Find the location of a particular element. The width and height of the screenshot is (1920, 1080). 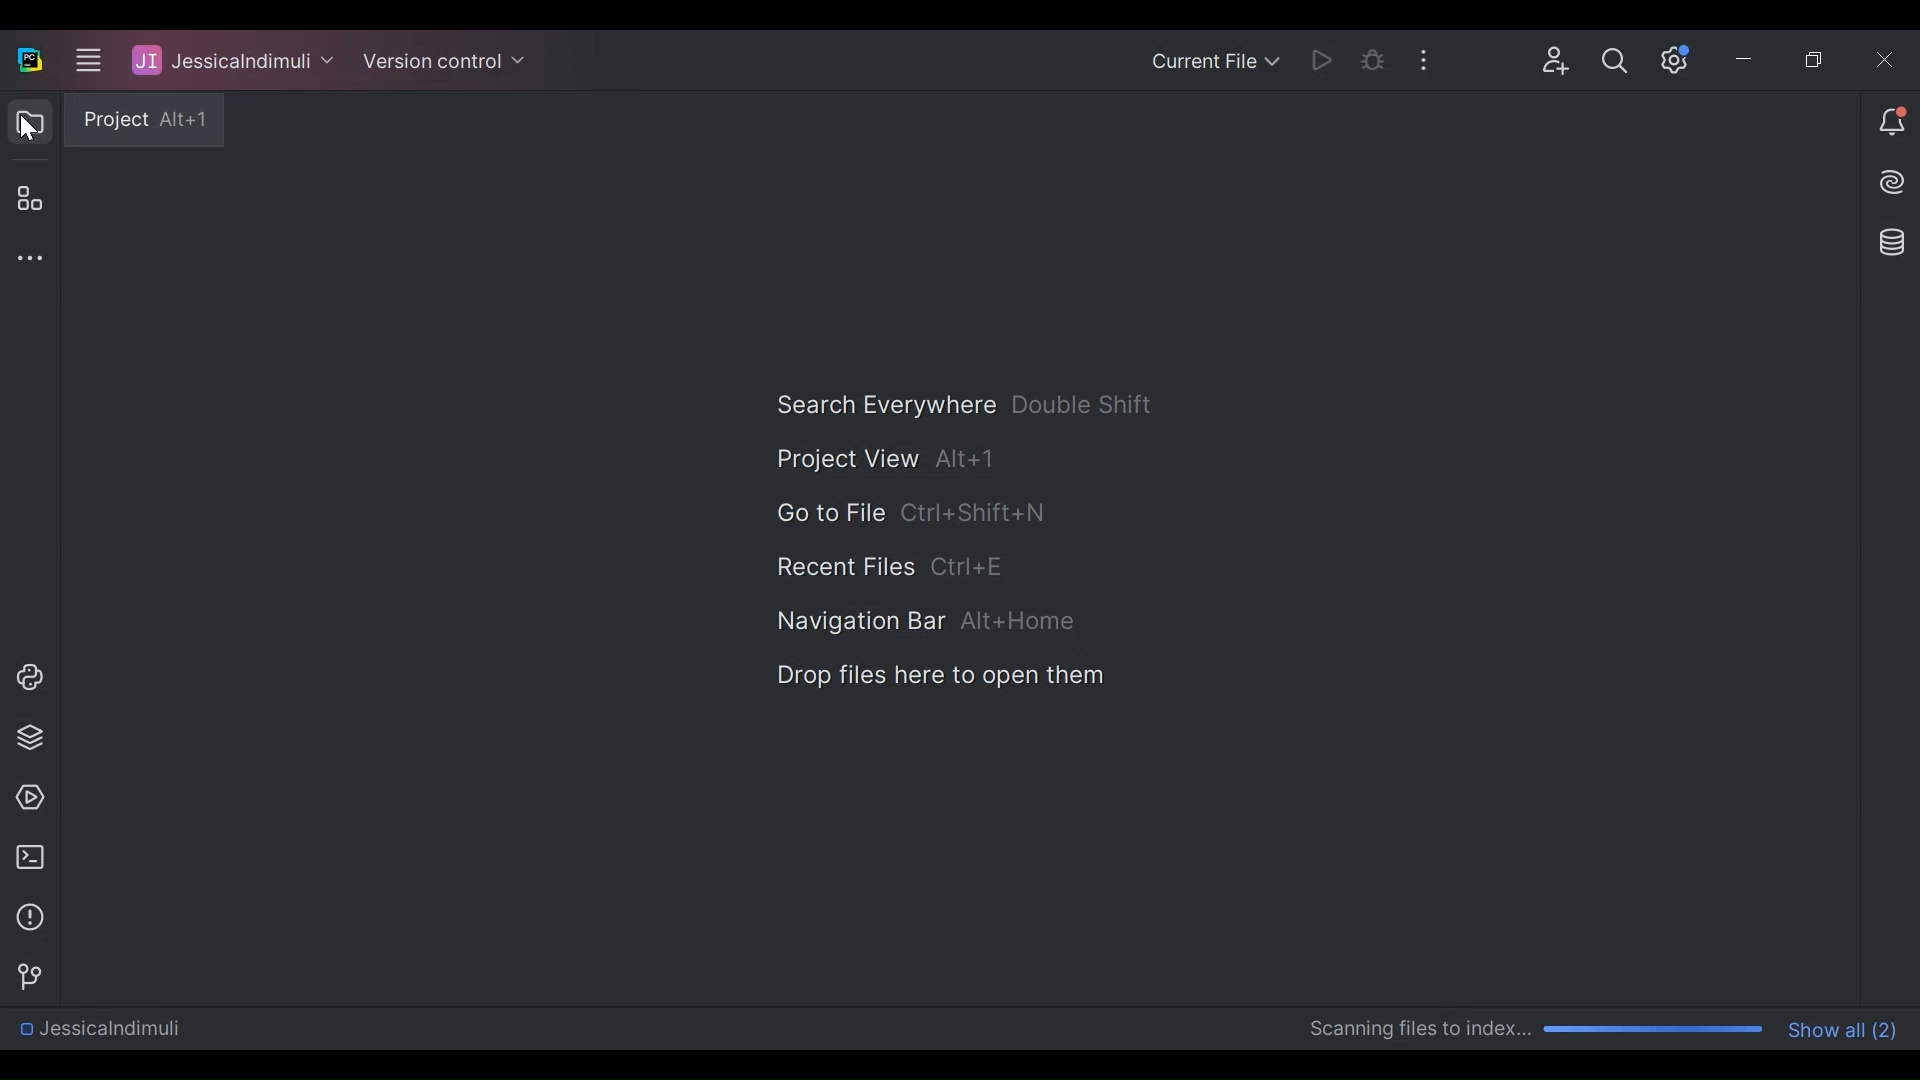

Project tooltip is located at coordinates (151, 119).